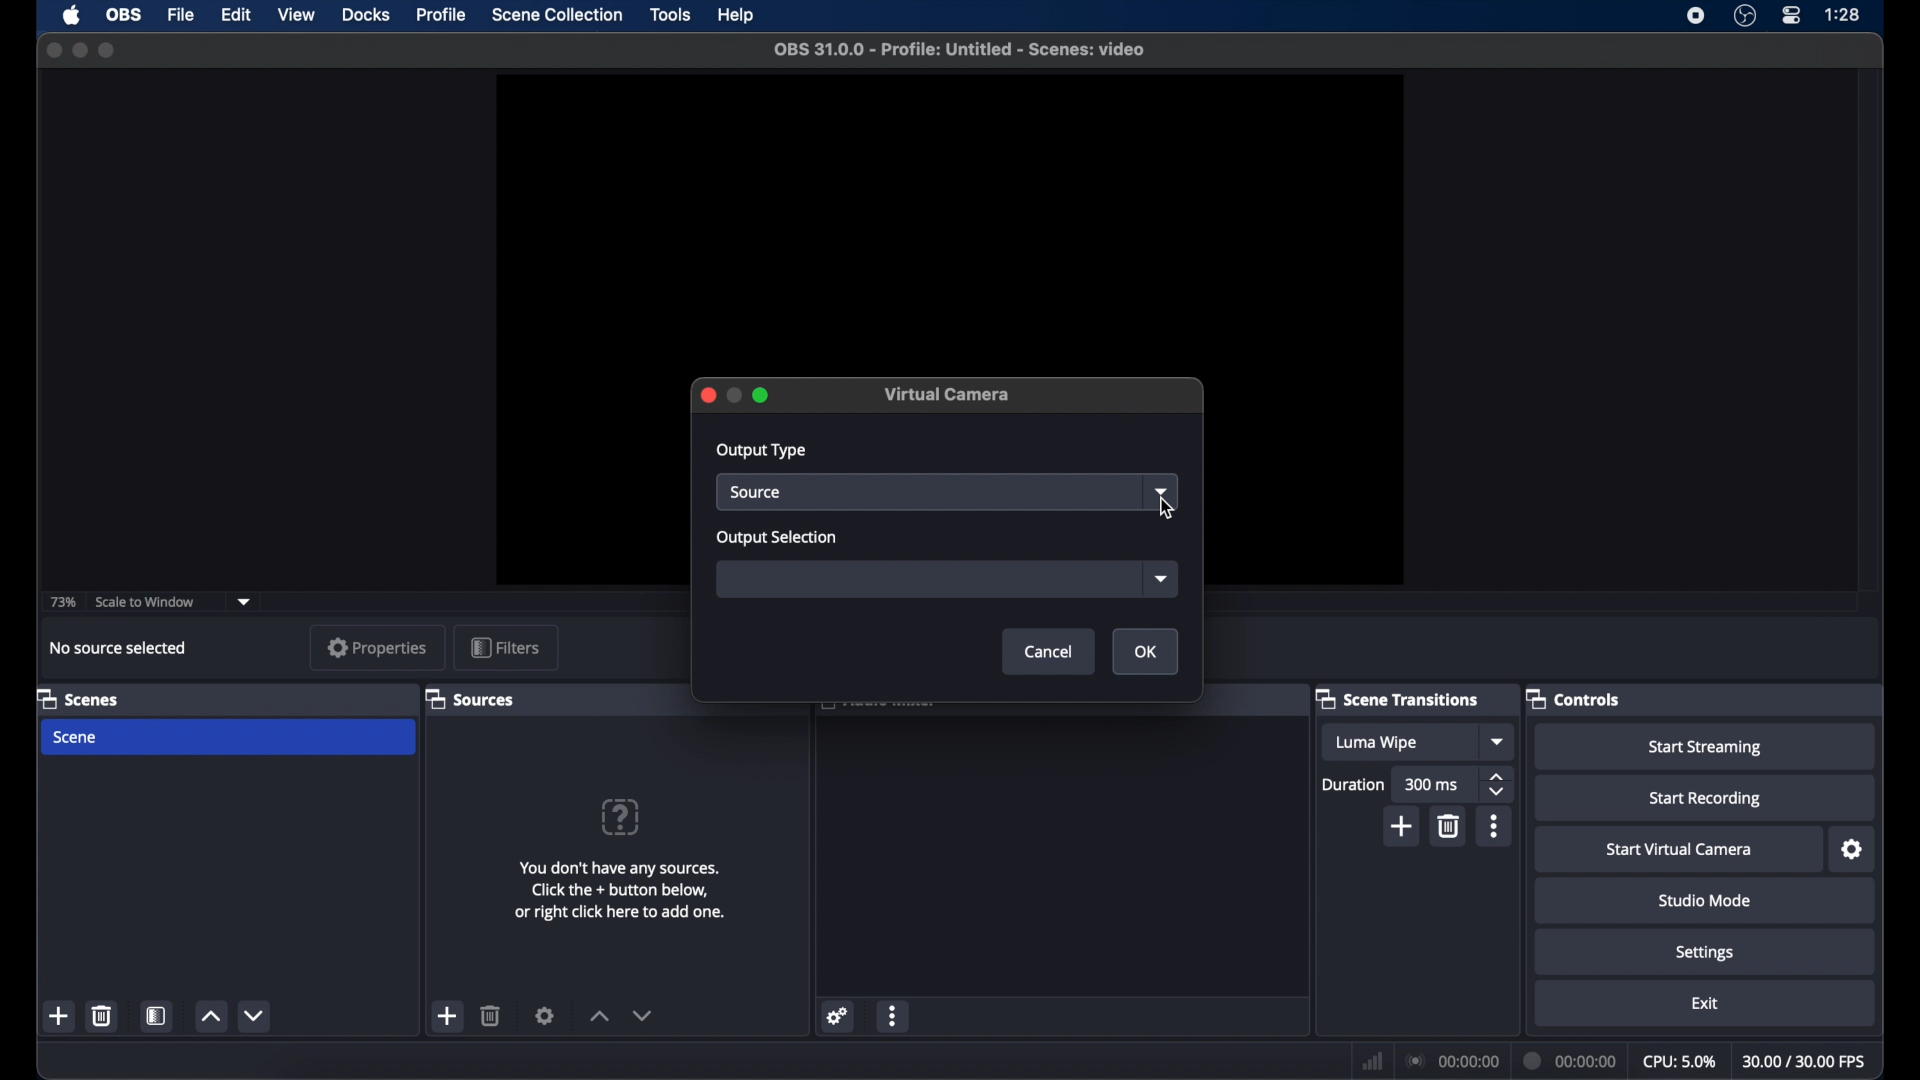 The width and height of the screenshot is (1920, 1080). Describe the element at coordinates (122, 15) in the screenshot. I see `obs` at that location.